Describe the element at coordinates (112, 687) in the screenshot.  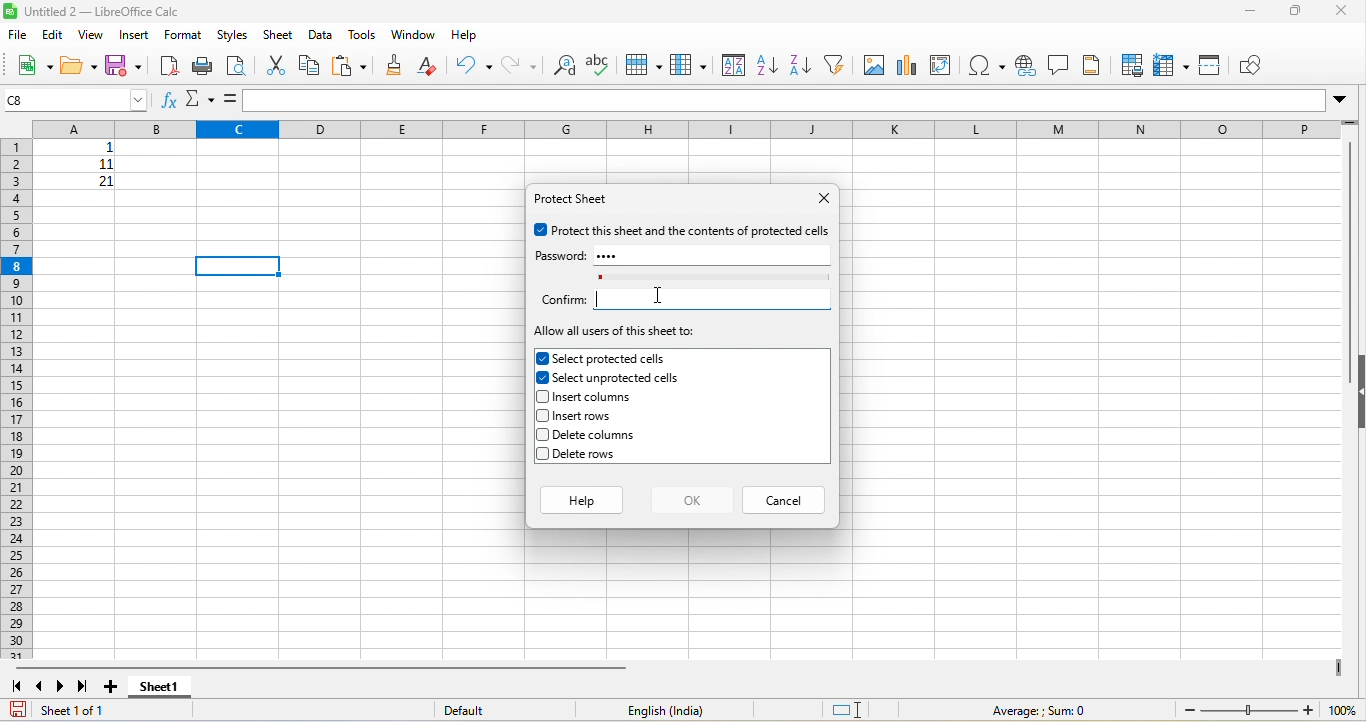
I see `add new sheet` at that location.